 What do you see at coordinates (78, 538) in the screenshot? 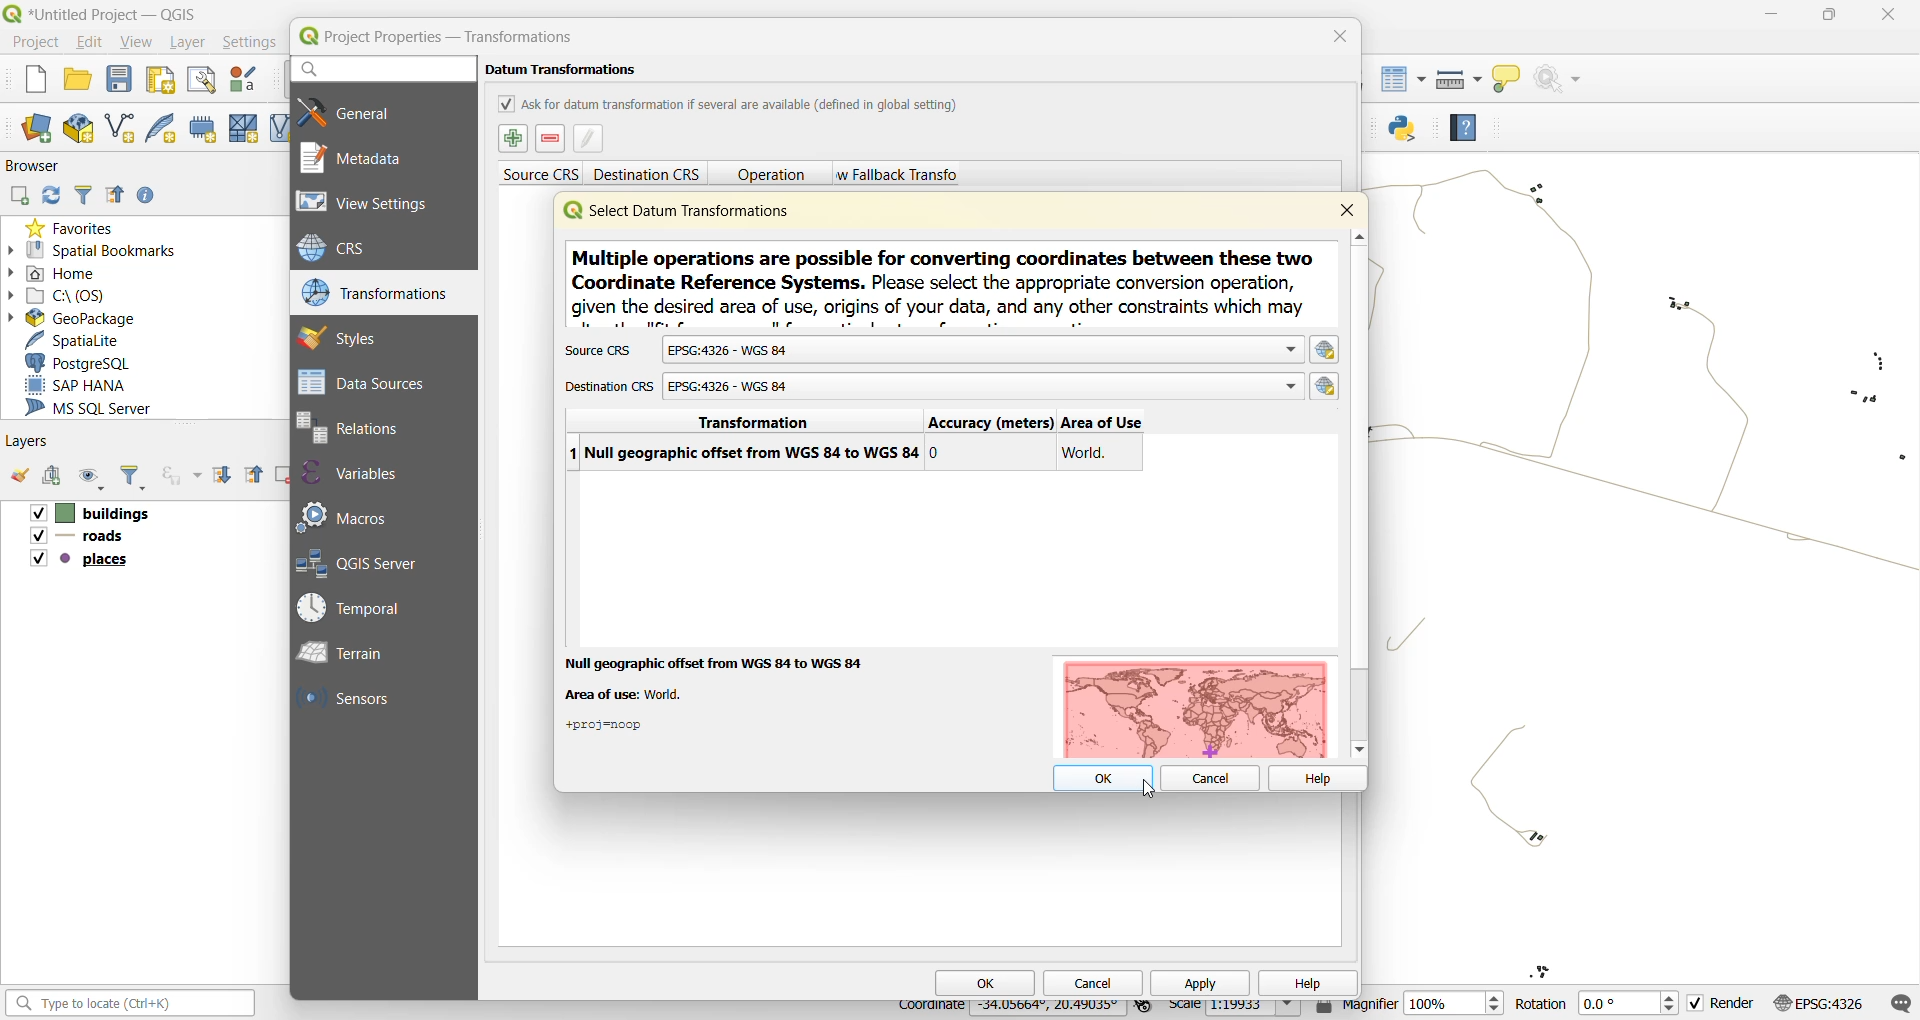
I see `roads` at bounding box center [78, 538].